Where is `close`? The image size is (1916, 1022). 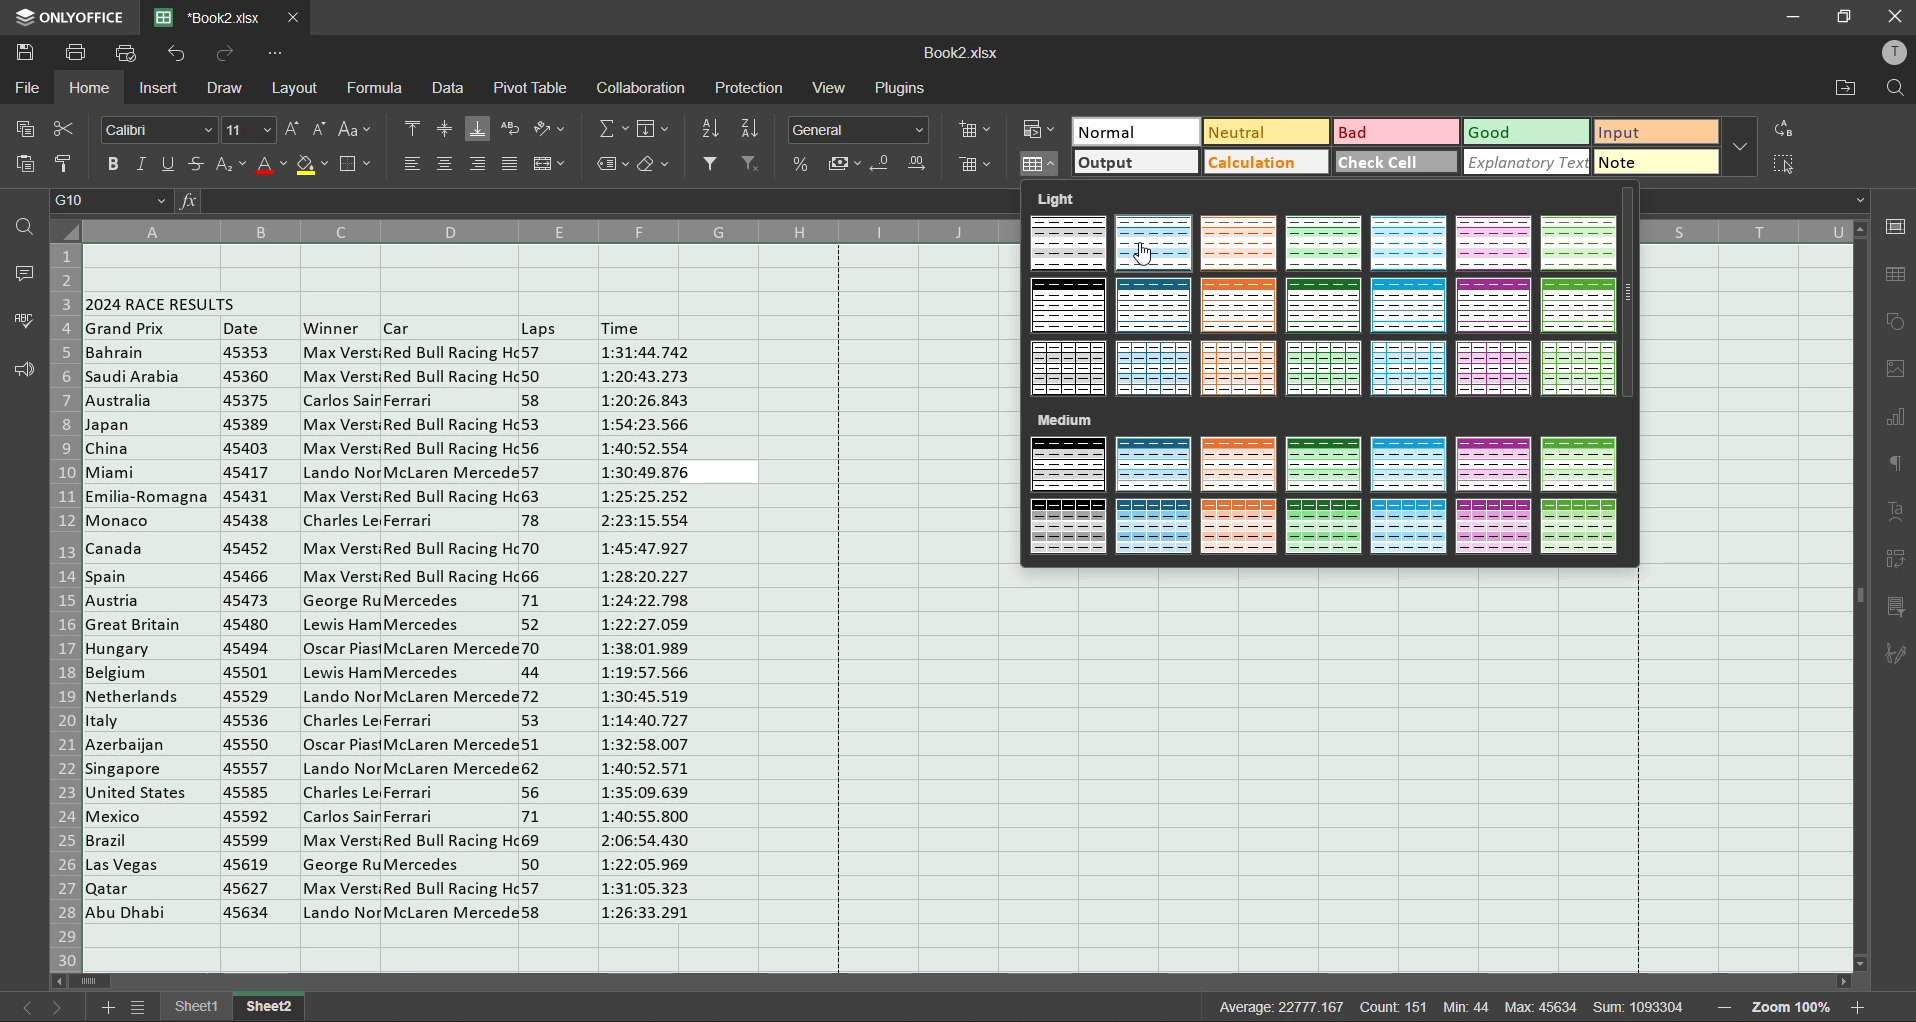 close is located at coordinates (1894, 17).